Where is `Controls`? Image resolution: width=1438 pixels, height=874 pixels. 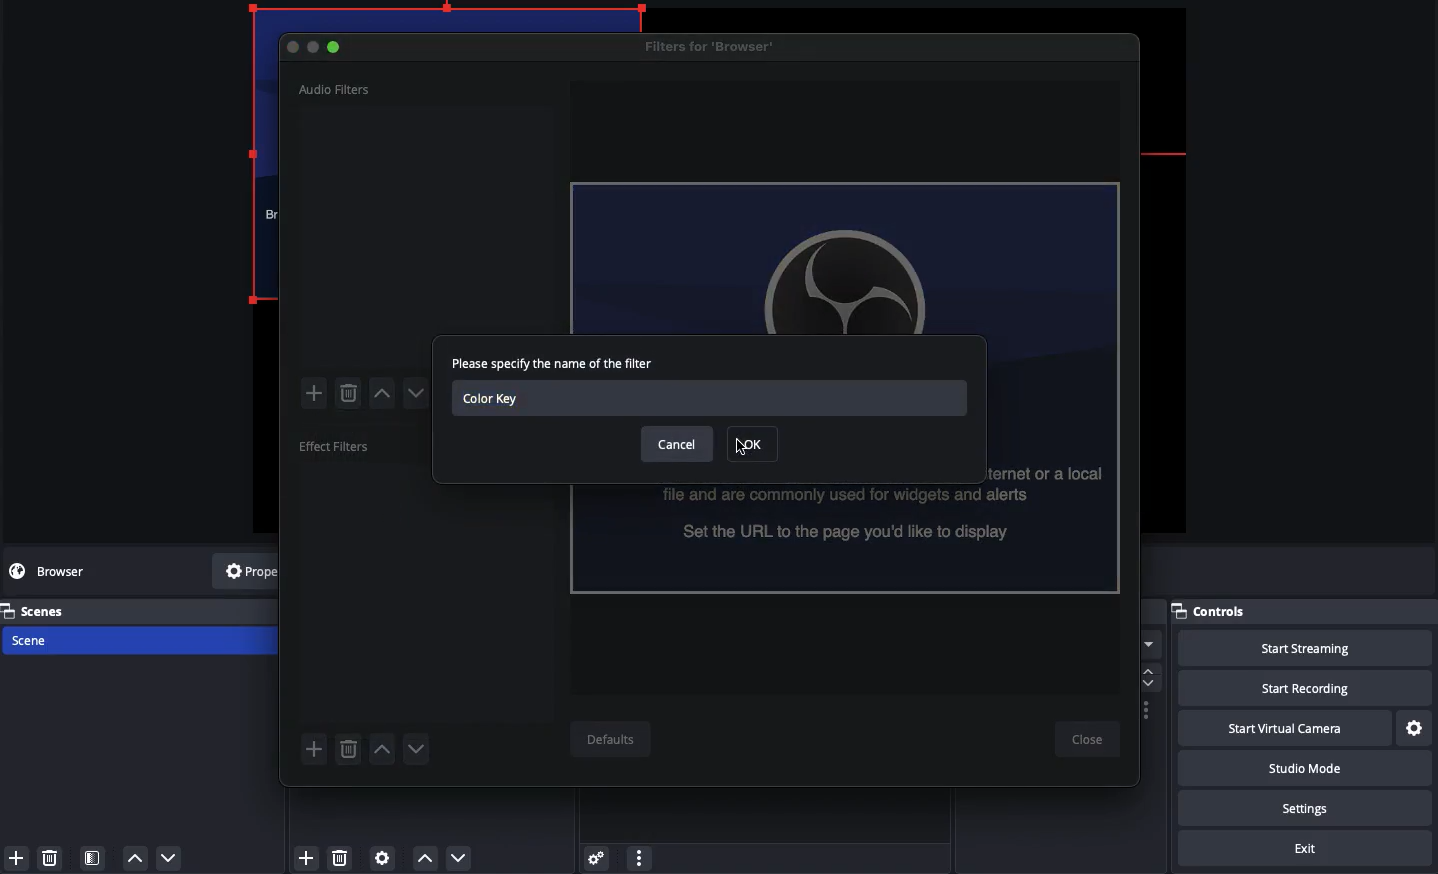 Controls is located at coordinates (1302, 611).